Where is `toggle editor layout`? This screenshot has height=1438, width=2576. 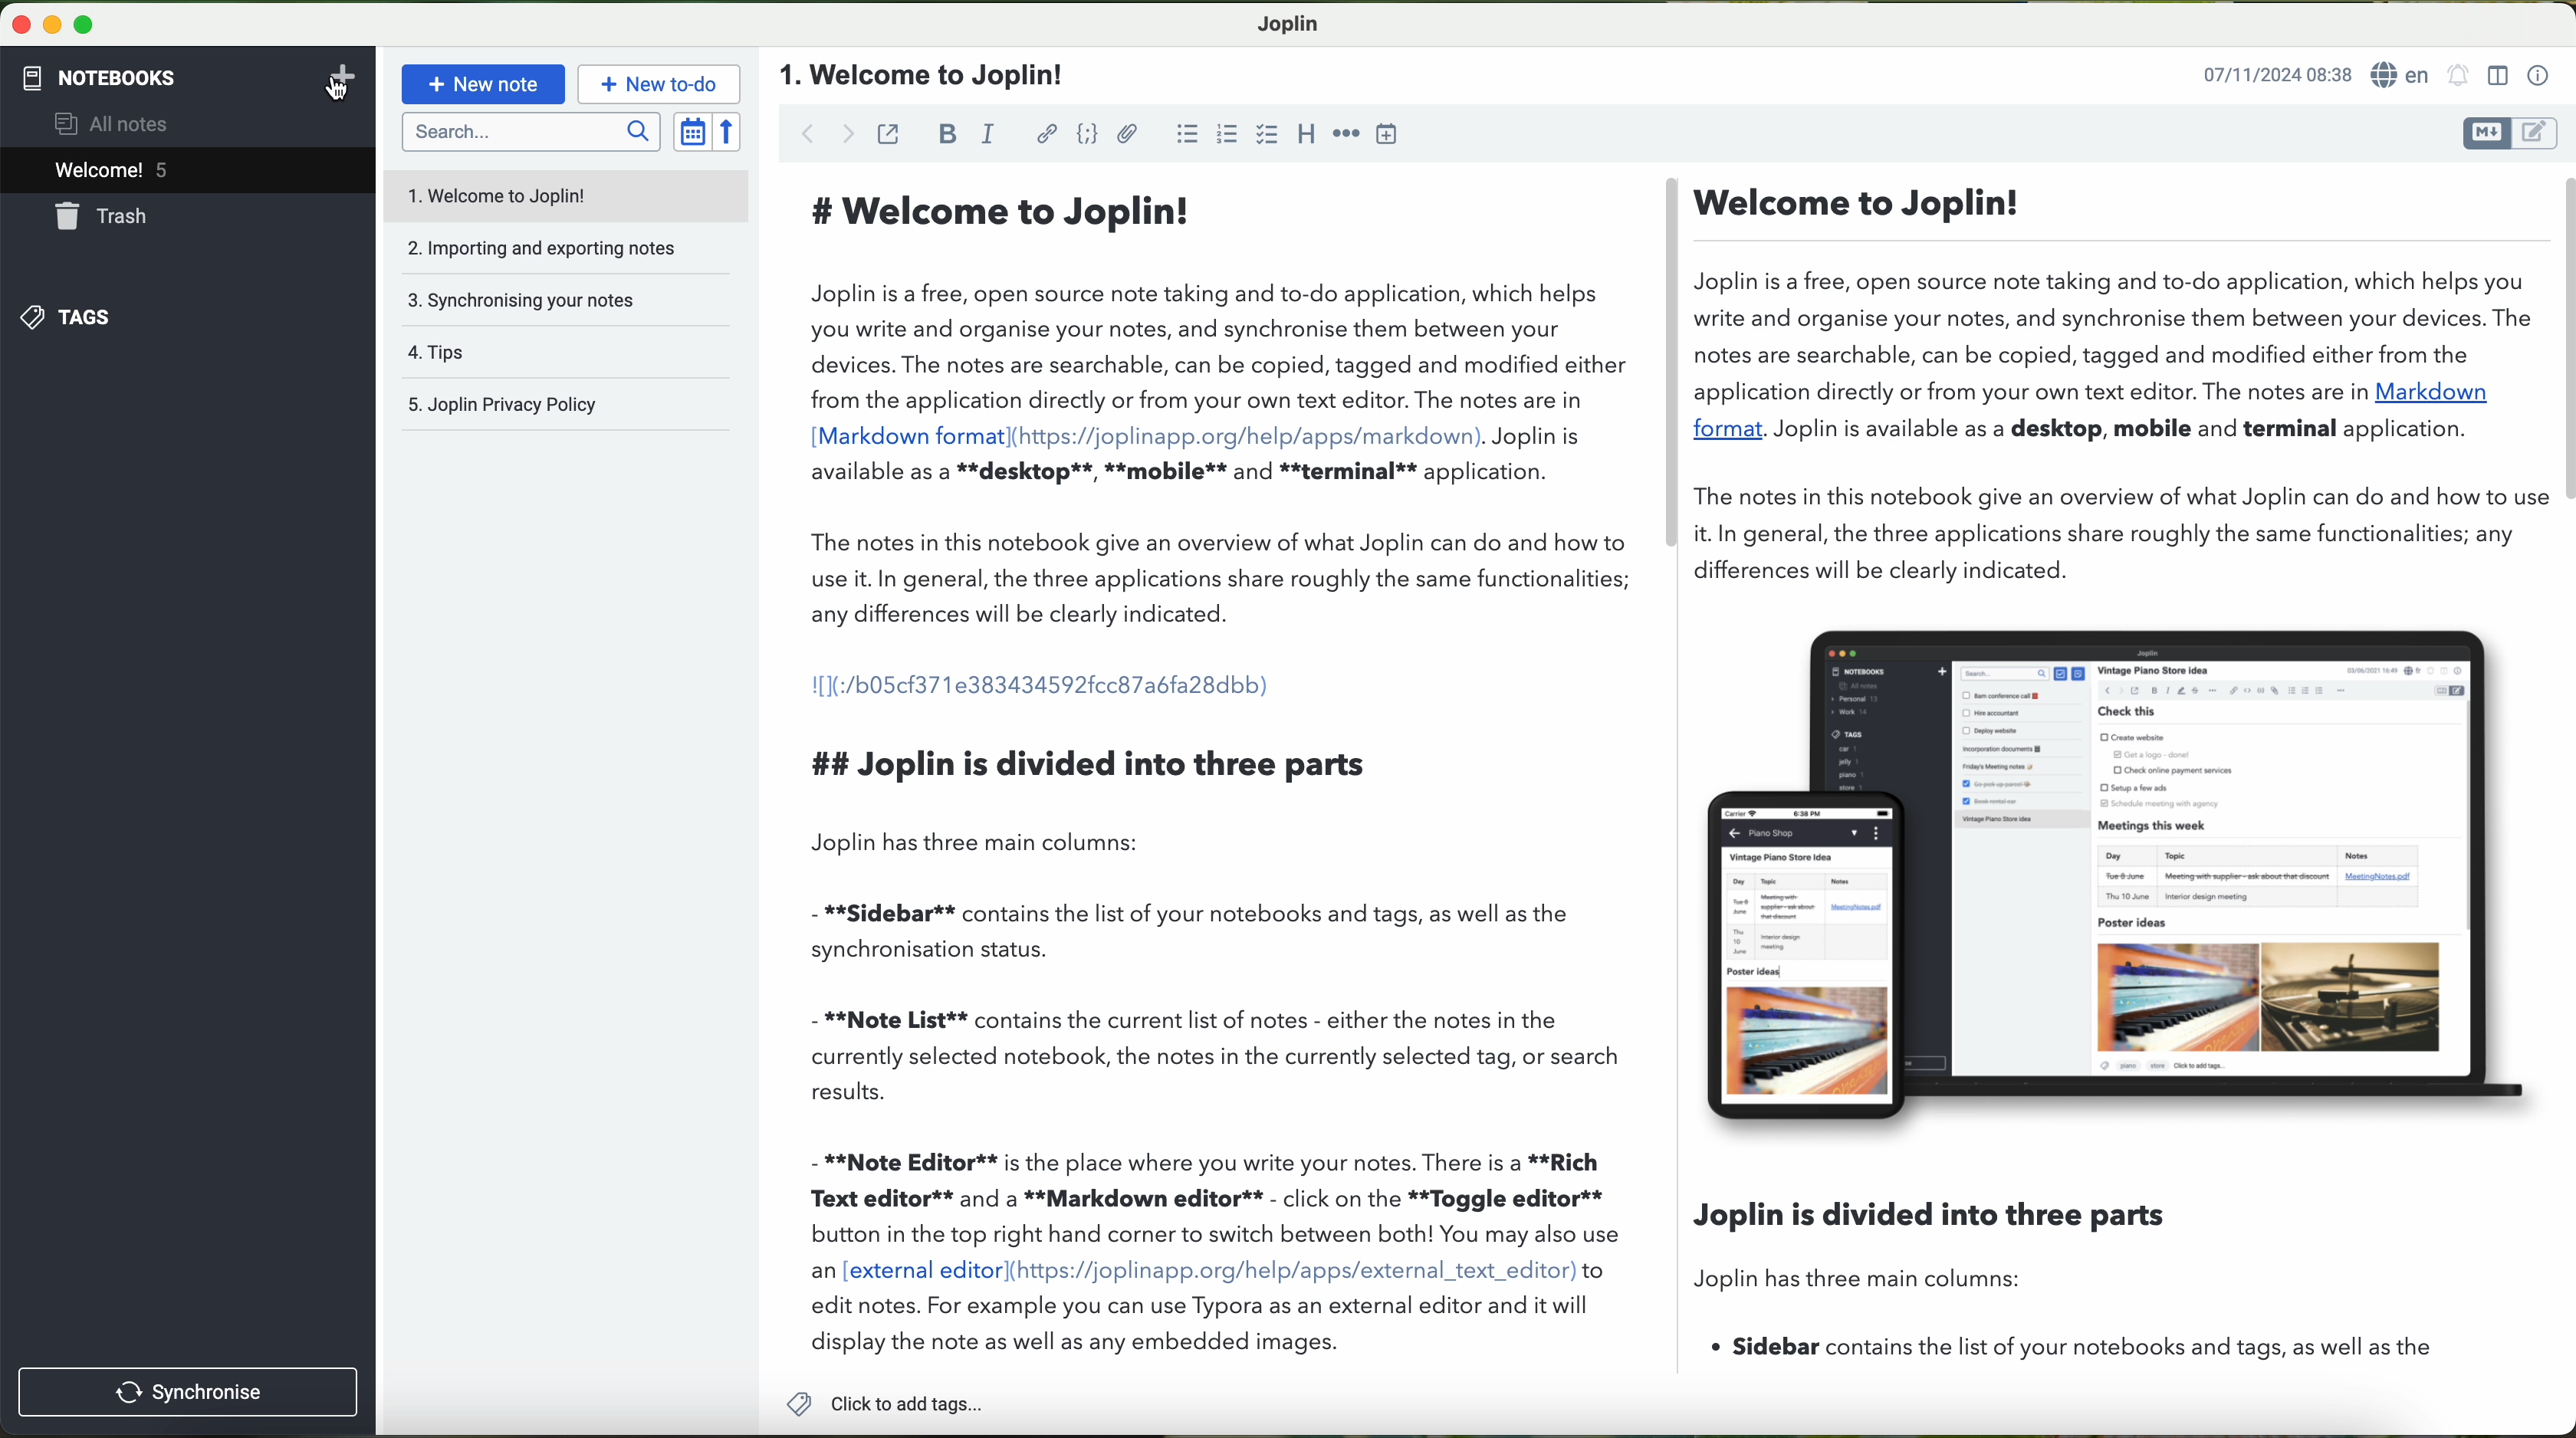 toggle editor layout is located at coordinates (2497, 76).